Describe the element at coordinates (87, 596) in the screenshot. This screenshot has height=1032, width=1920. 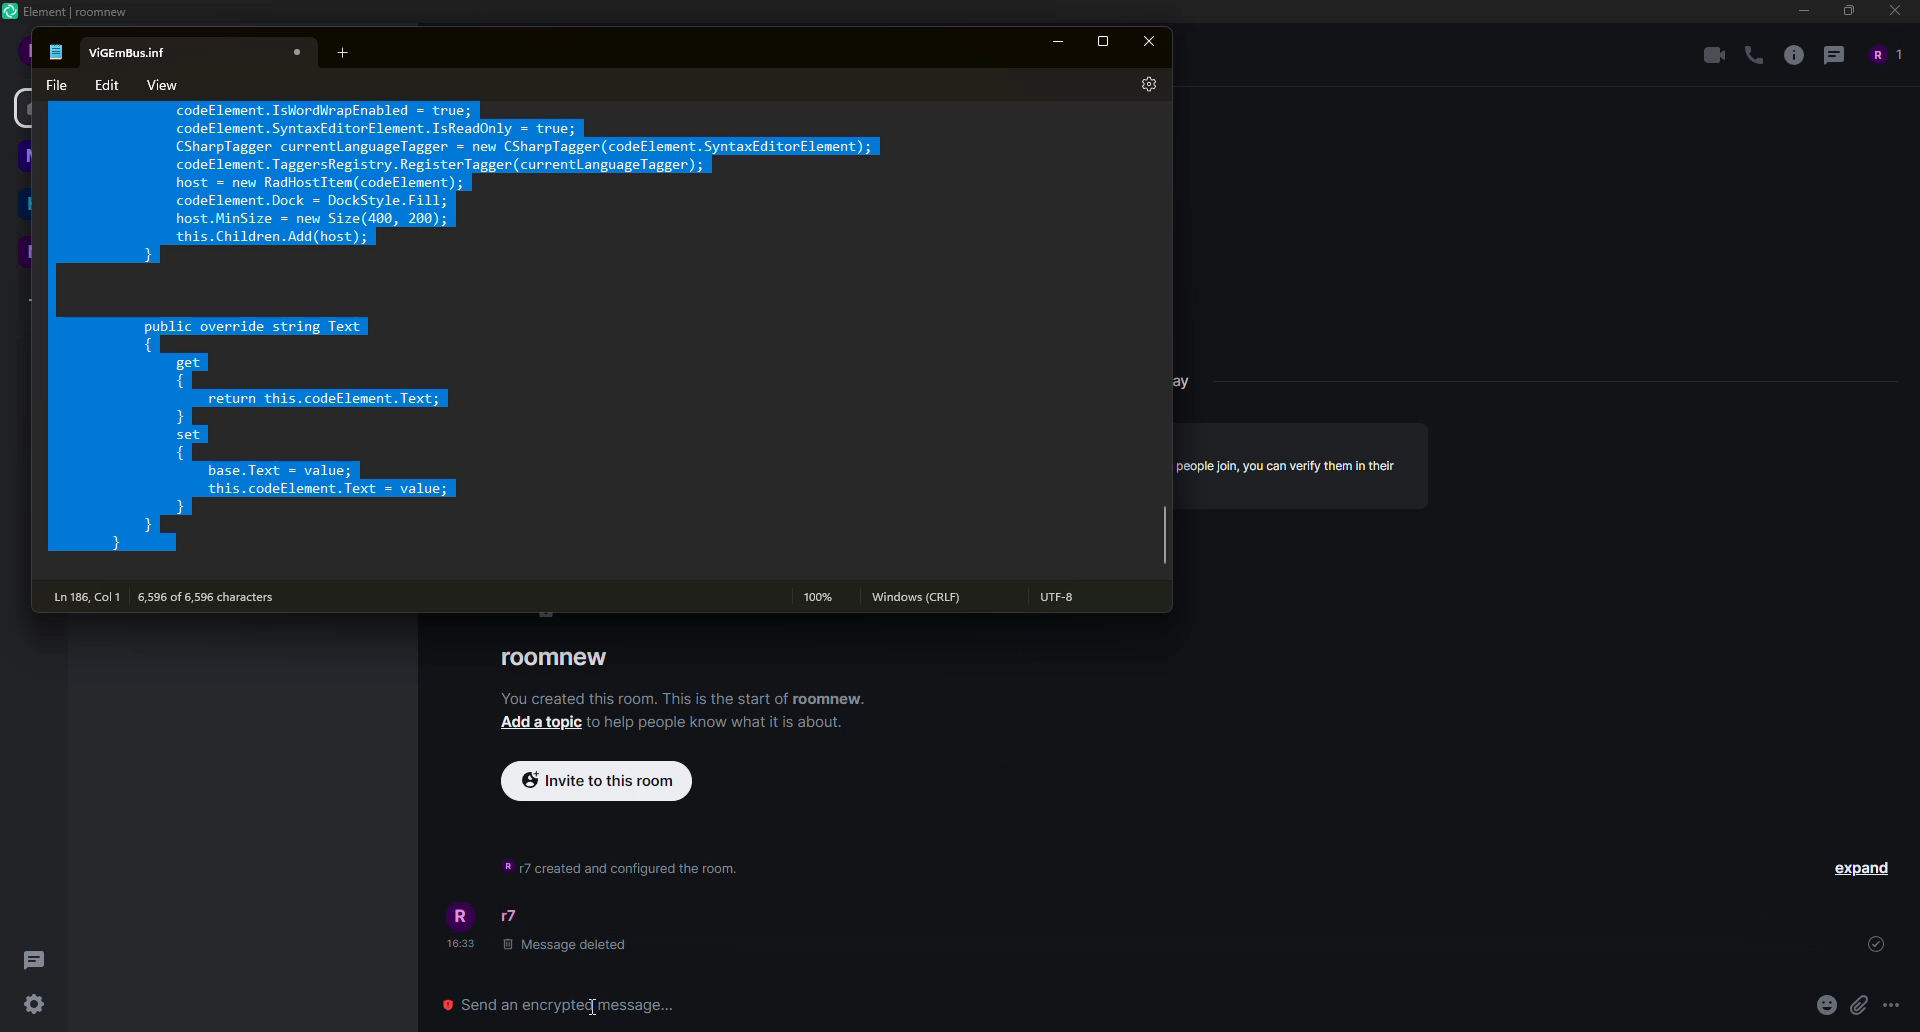
I see `line` at that location.